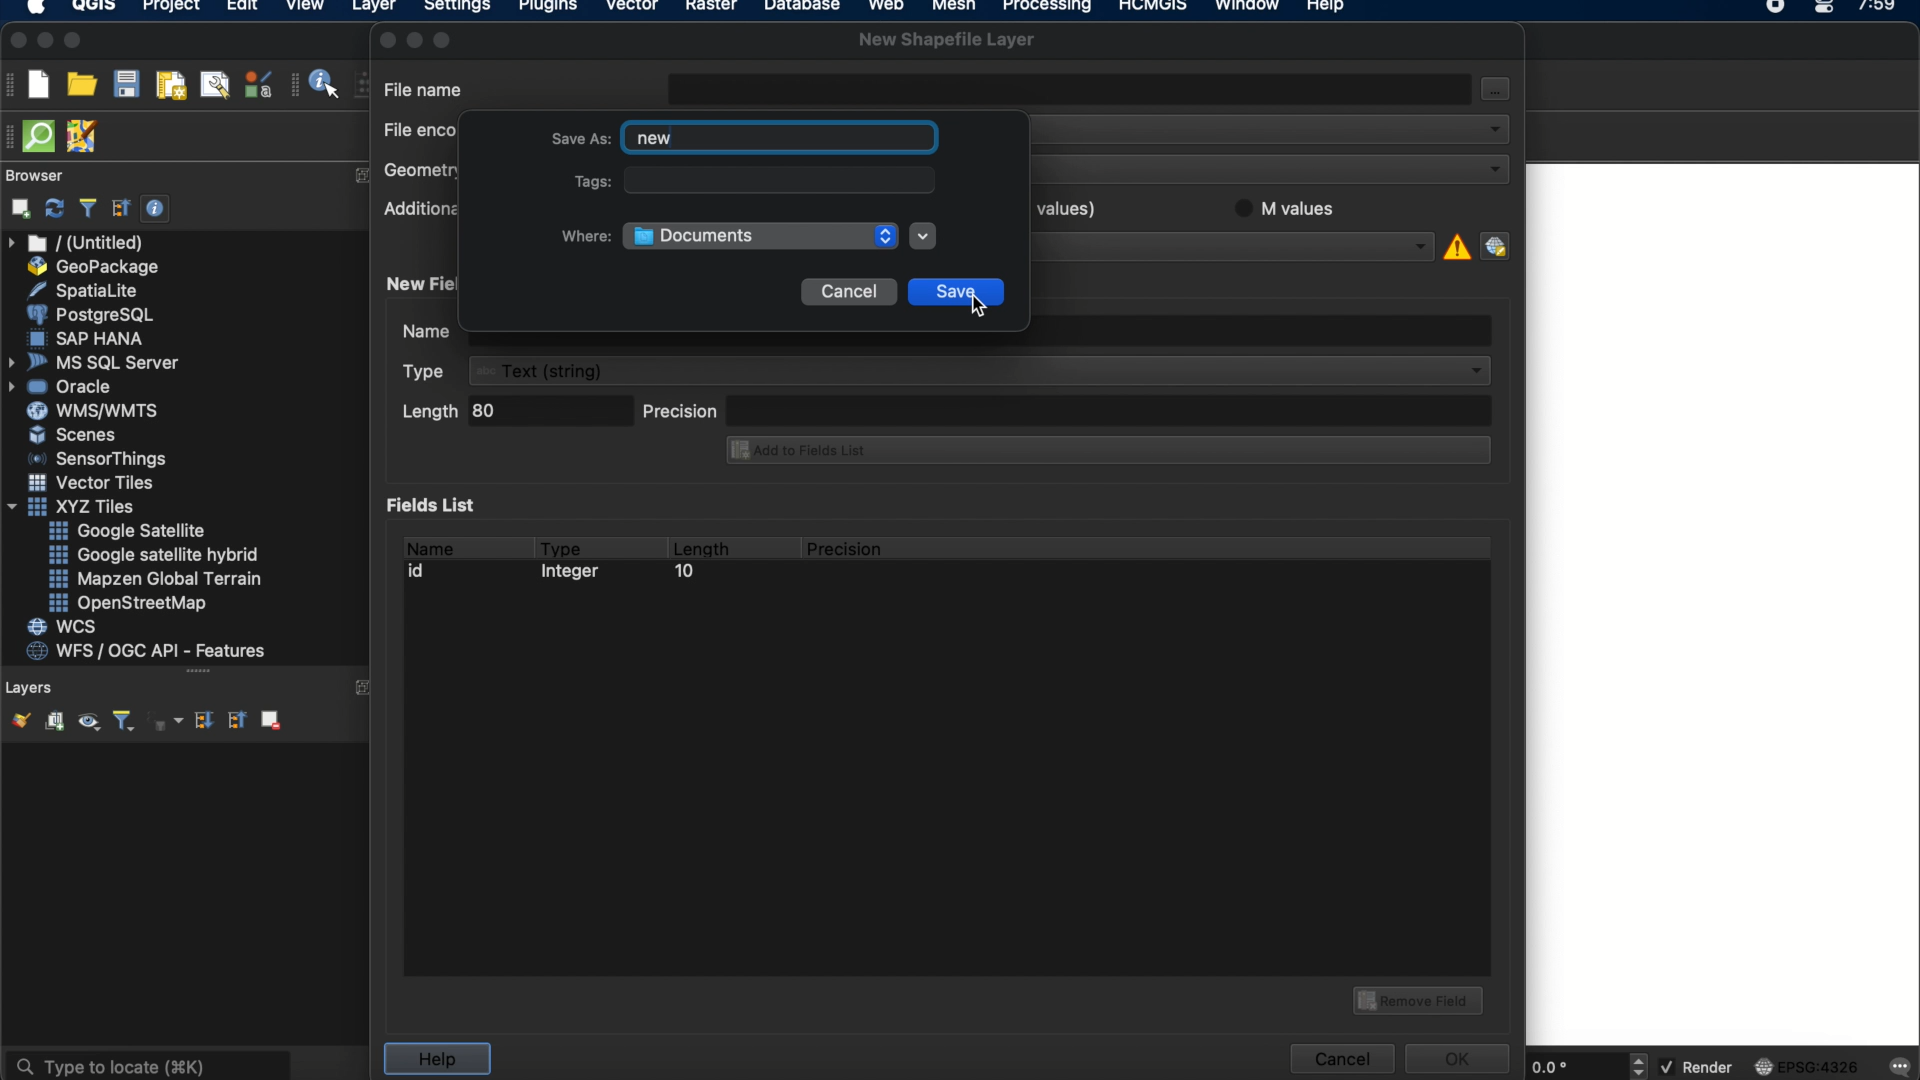 This screenshot has height=1080, width=1920. What do you see at coordinates (38, 84) in the screenshot?
I see `new project` at bounding box center [38, 84].